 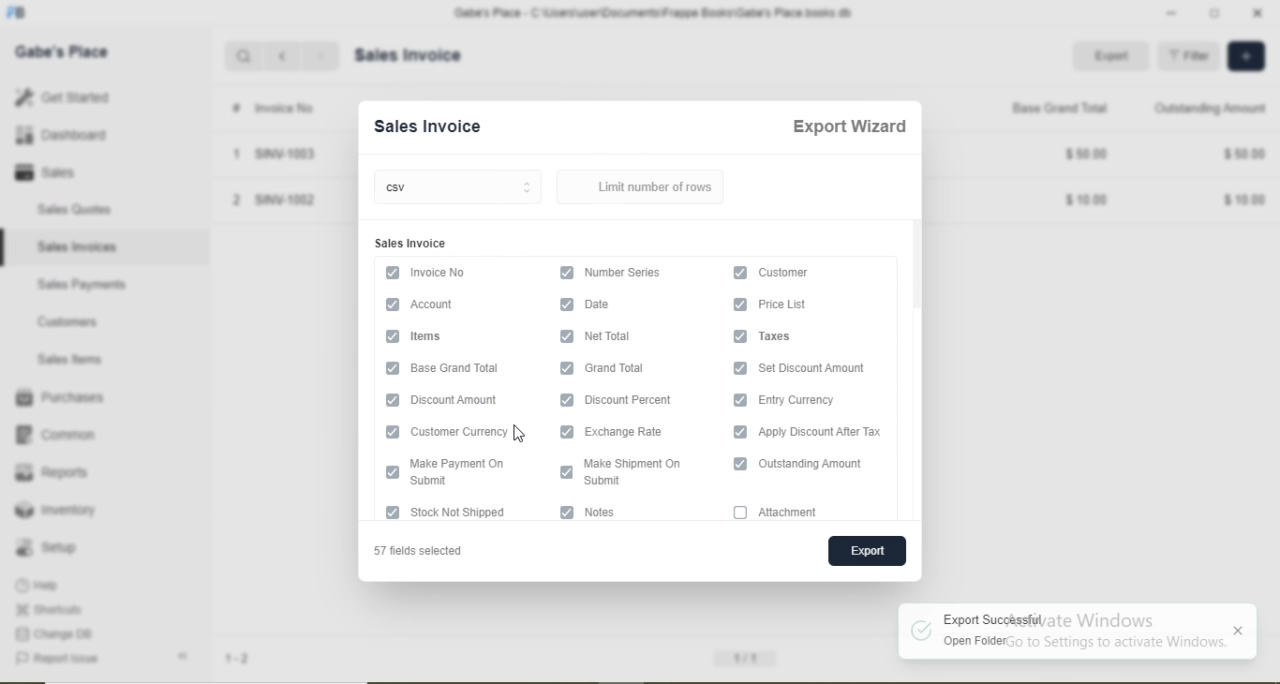 I want to click on Outstanding Amount, so click(x=823, y=465).